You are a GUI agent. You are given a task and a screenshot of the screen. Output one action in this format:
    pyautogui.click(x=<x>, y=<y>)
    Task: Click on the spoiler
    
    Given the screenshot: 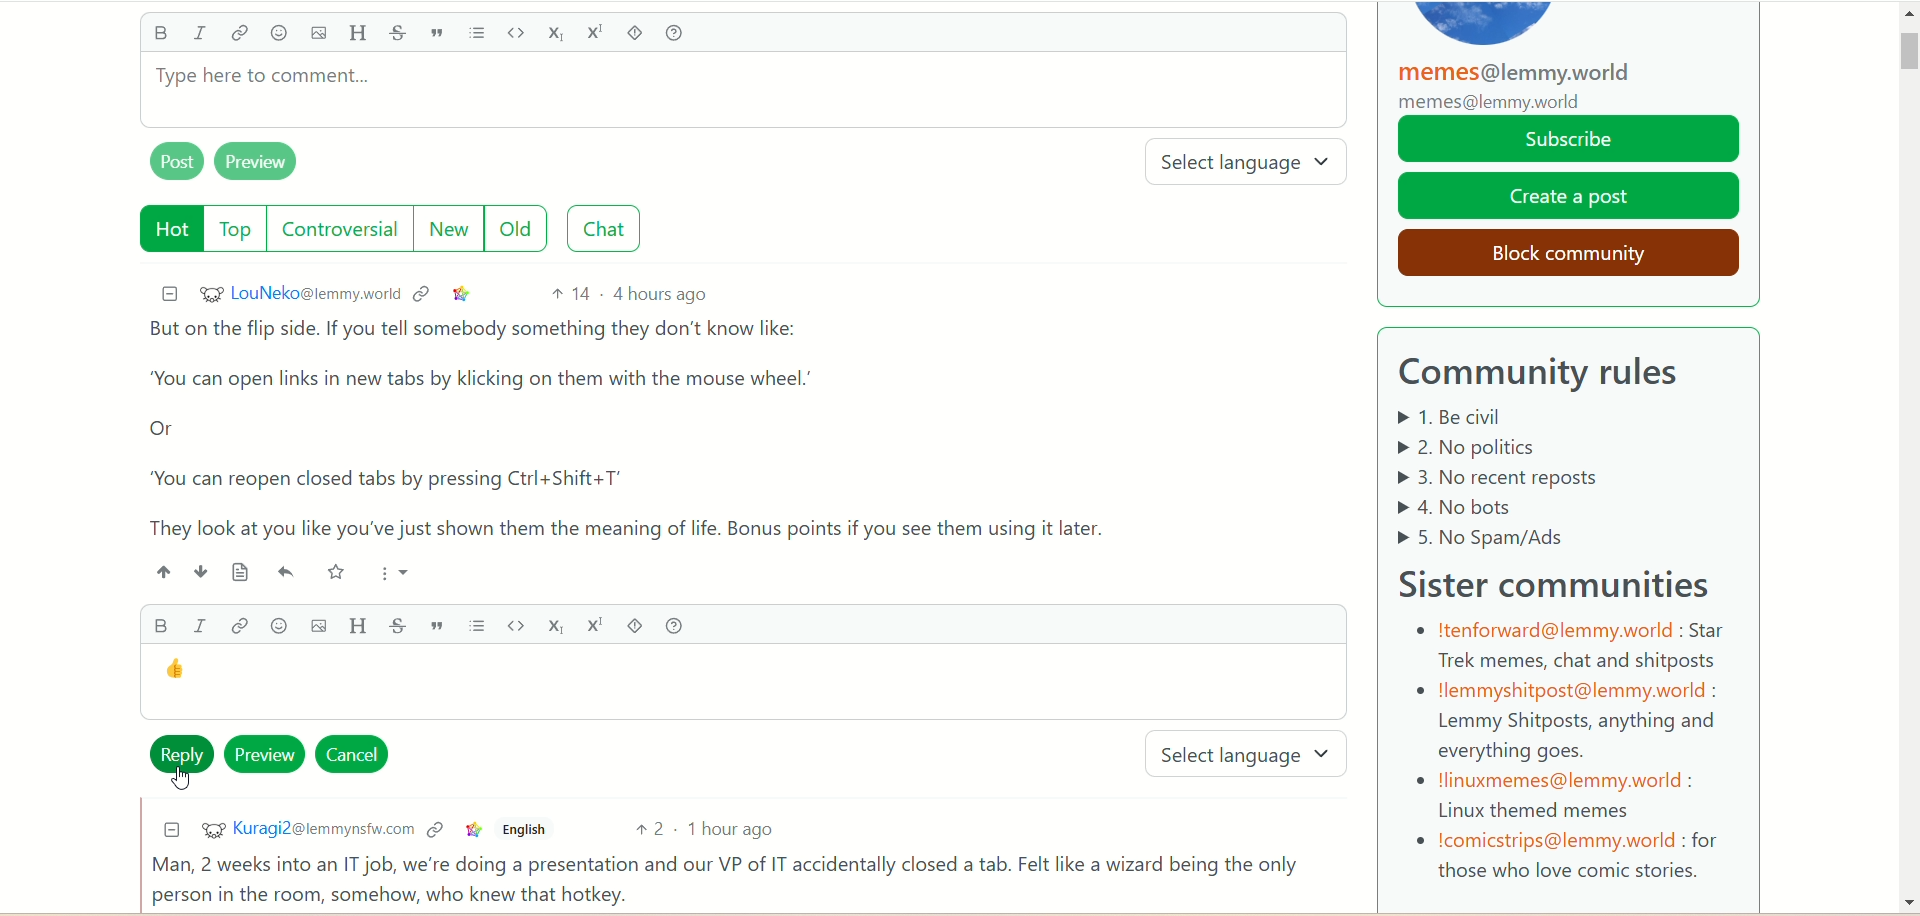 What is the action you would take?
    pyautogui.click(x=638, y=35)
    